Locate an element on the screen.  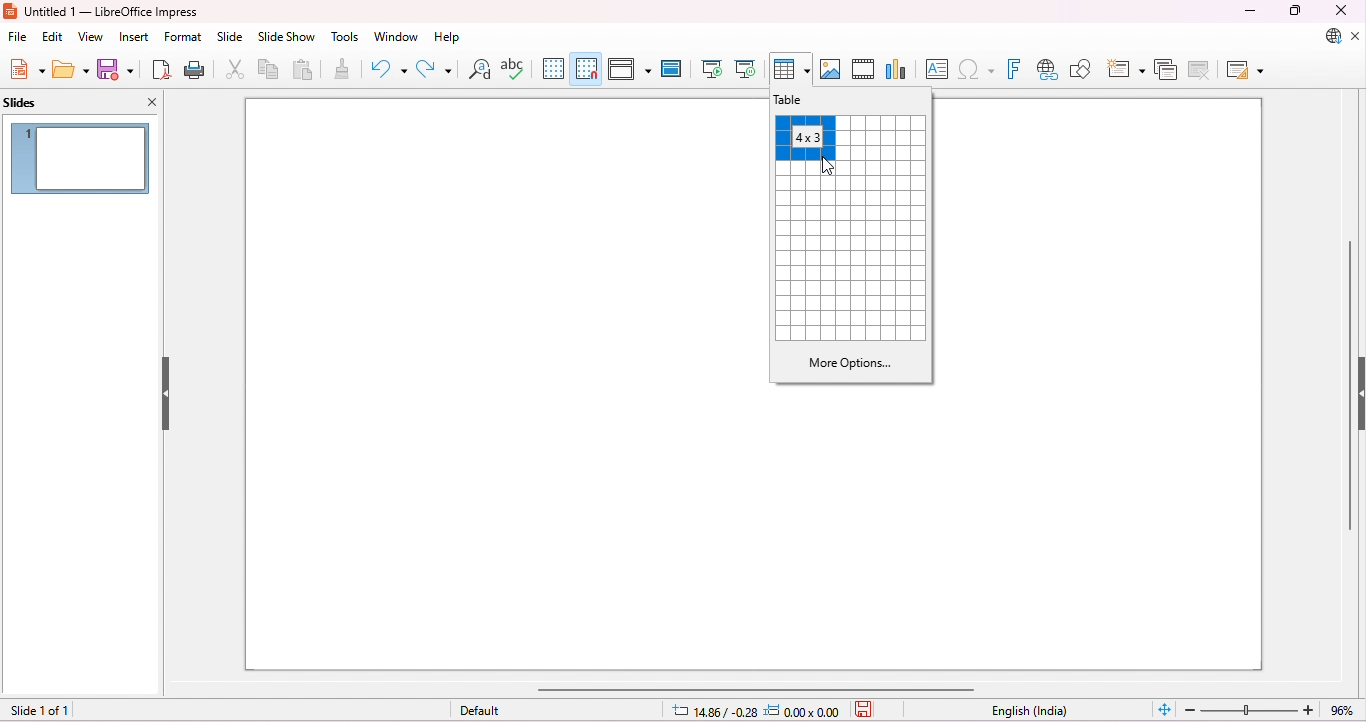
tools is located at coordinates (345, 38).